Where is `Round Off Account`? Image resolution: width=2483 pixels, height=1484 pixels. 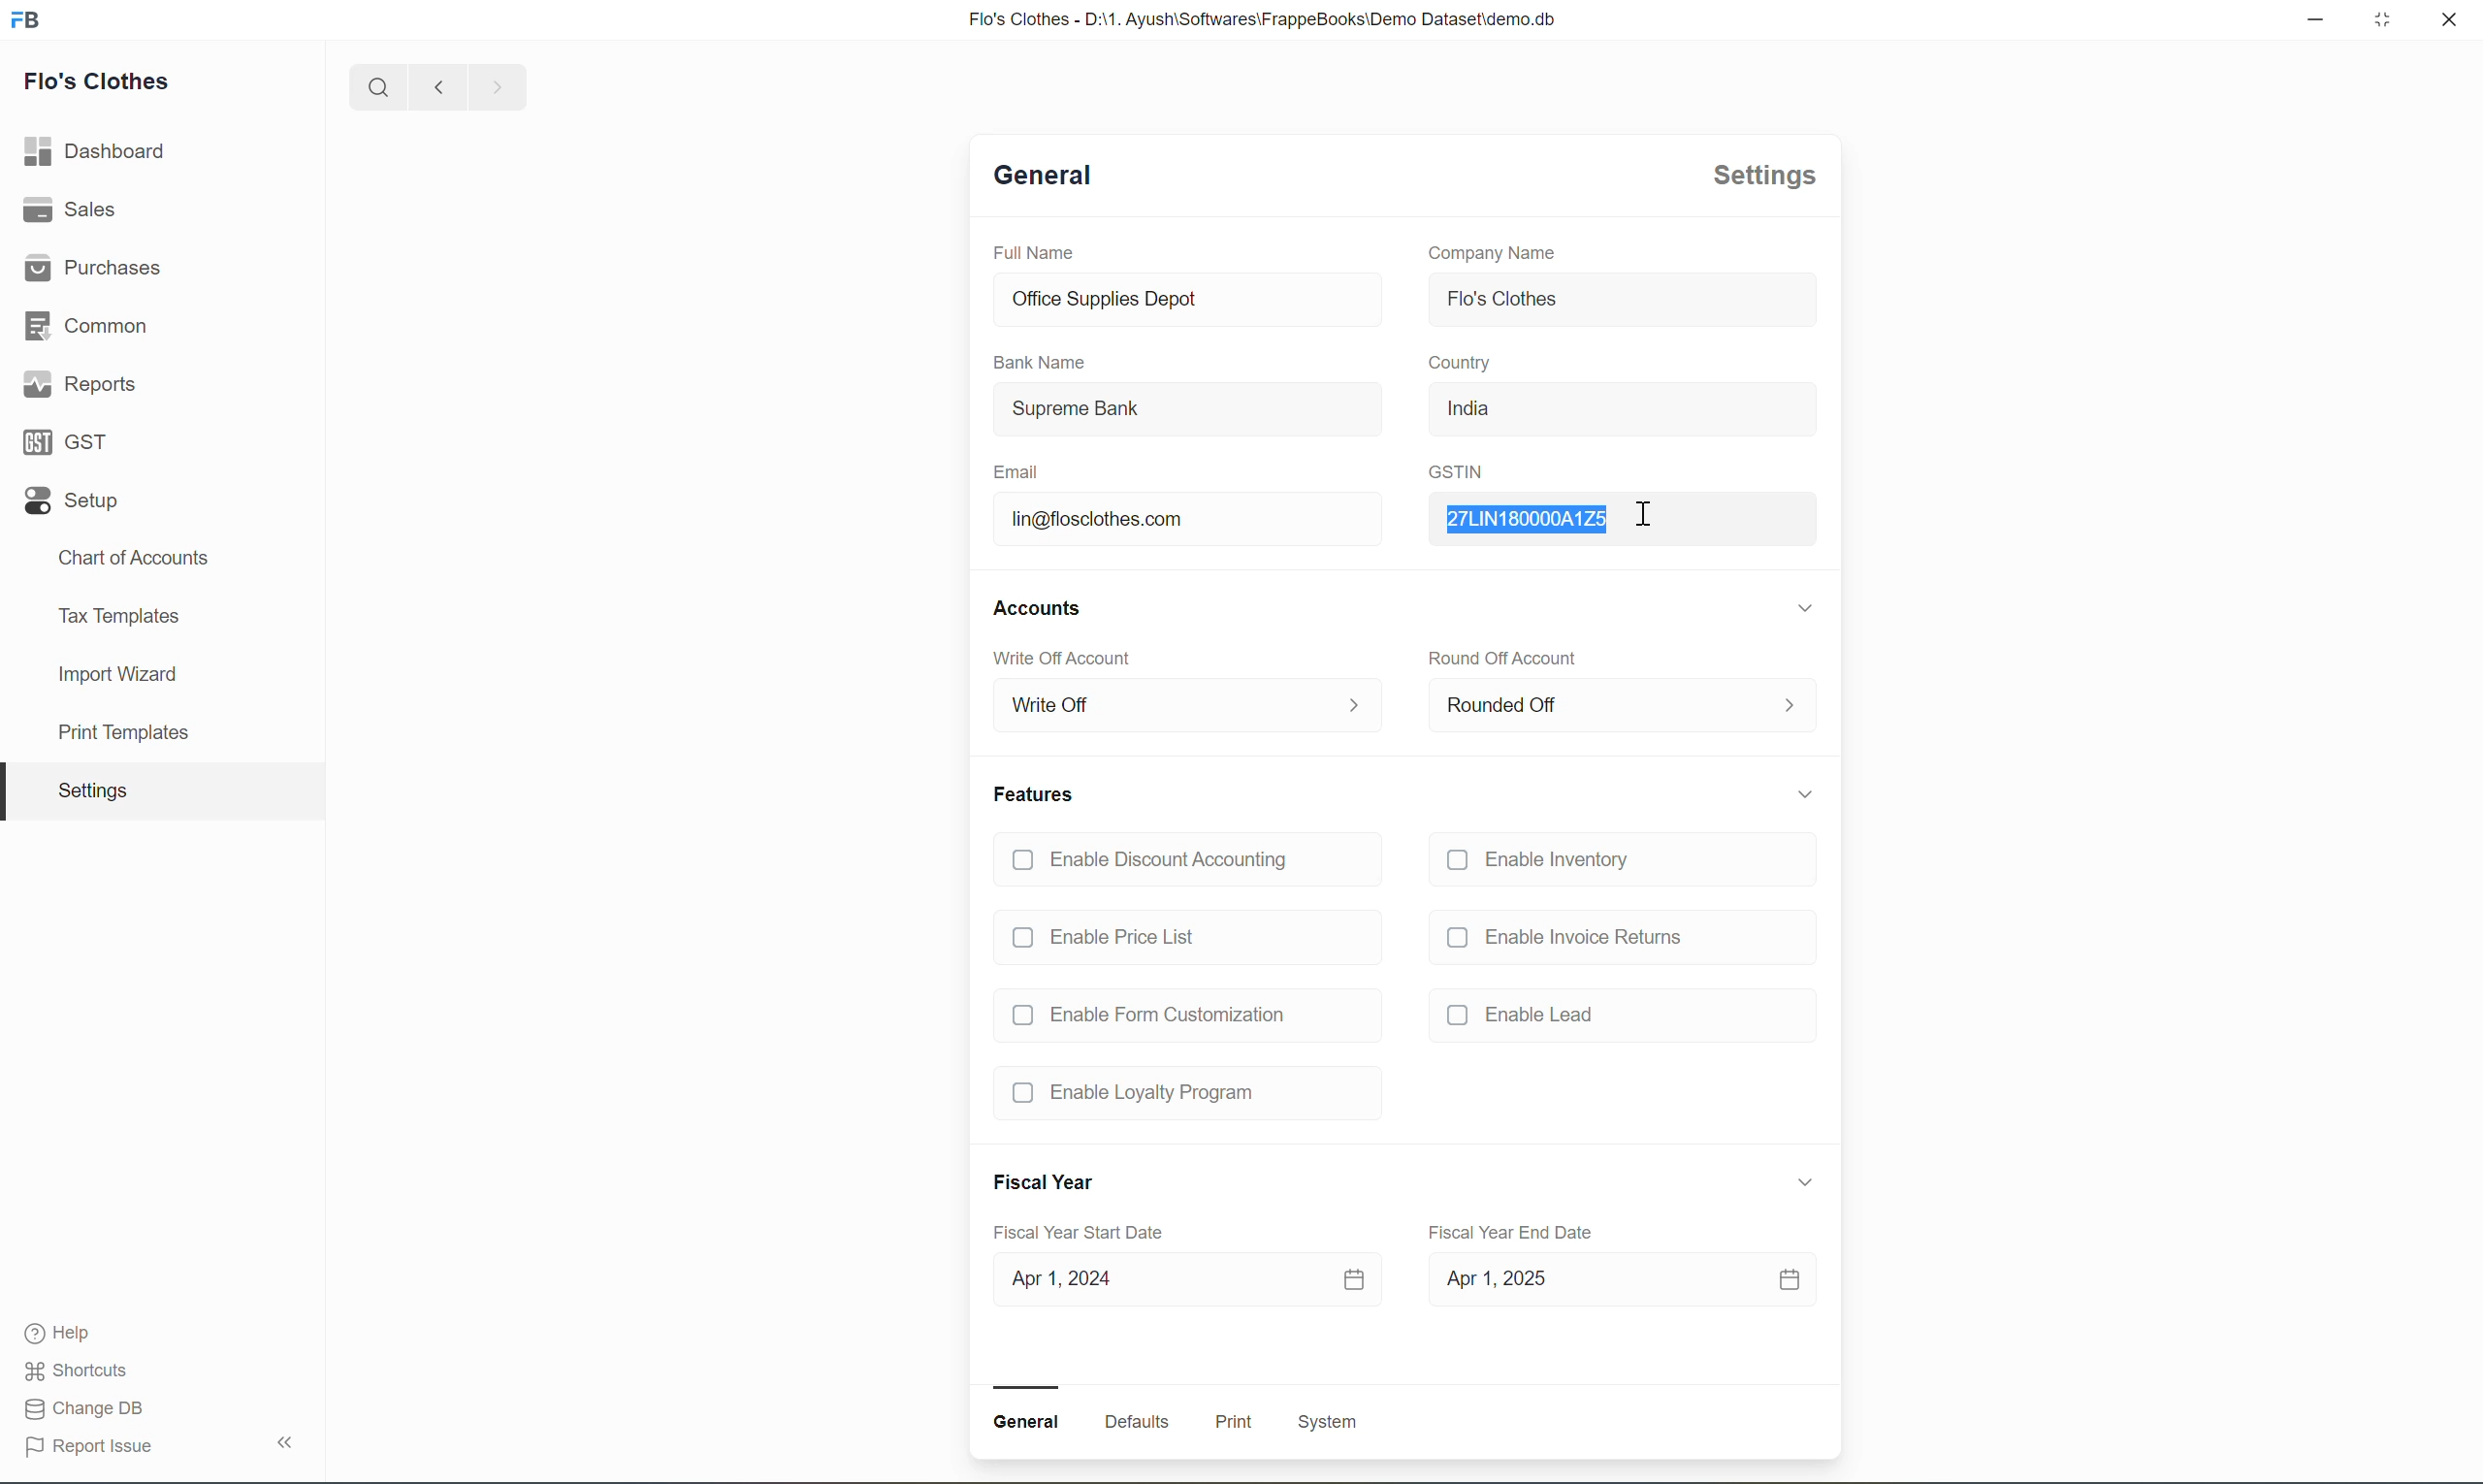 Round Off Account is located at coordinates (1510, 659).